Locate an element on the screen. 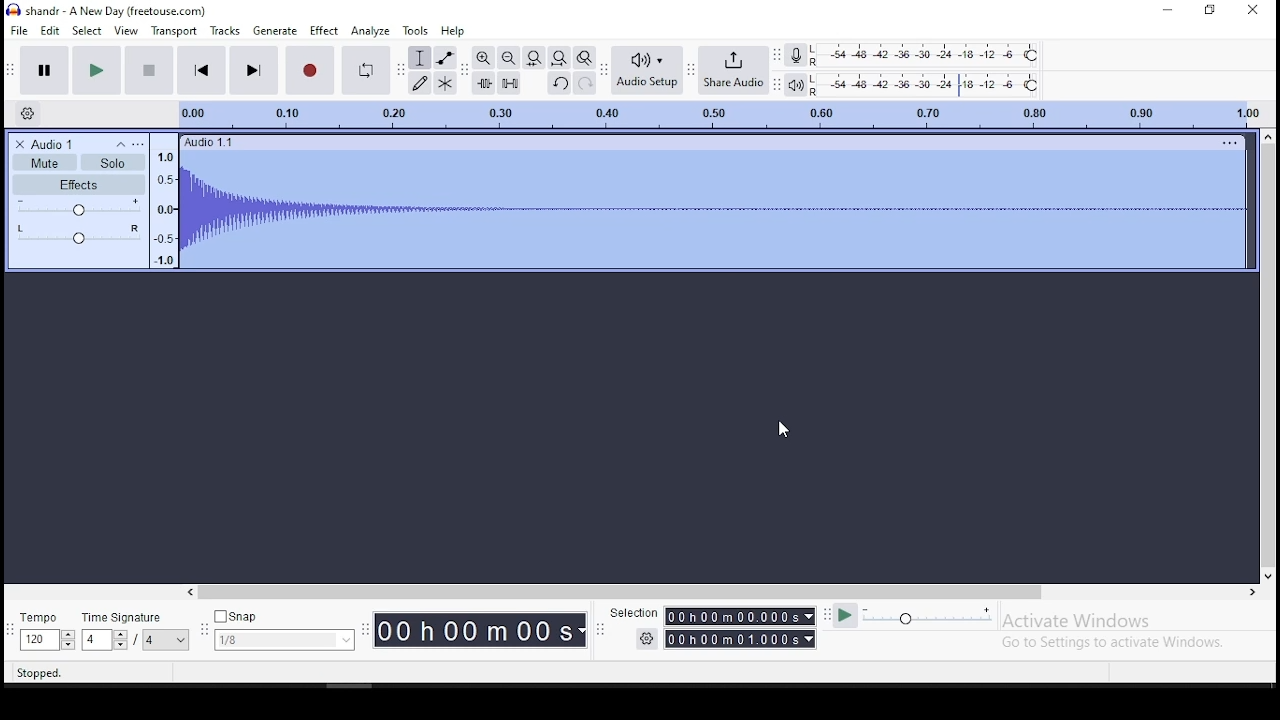 The width and height of the screenshot is (1280, 720). file is located at coordinates (19, 31).